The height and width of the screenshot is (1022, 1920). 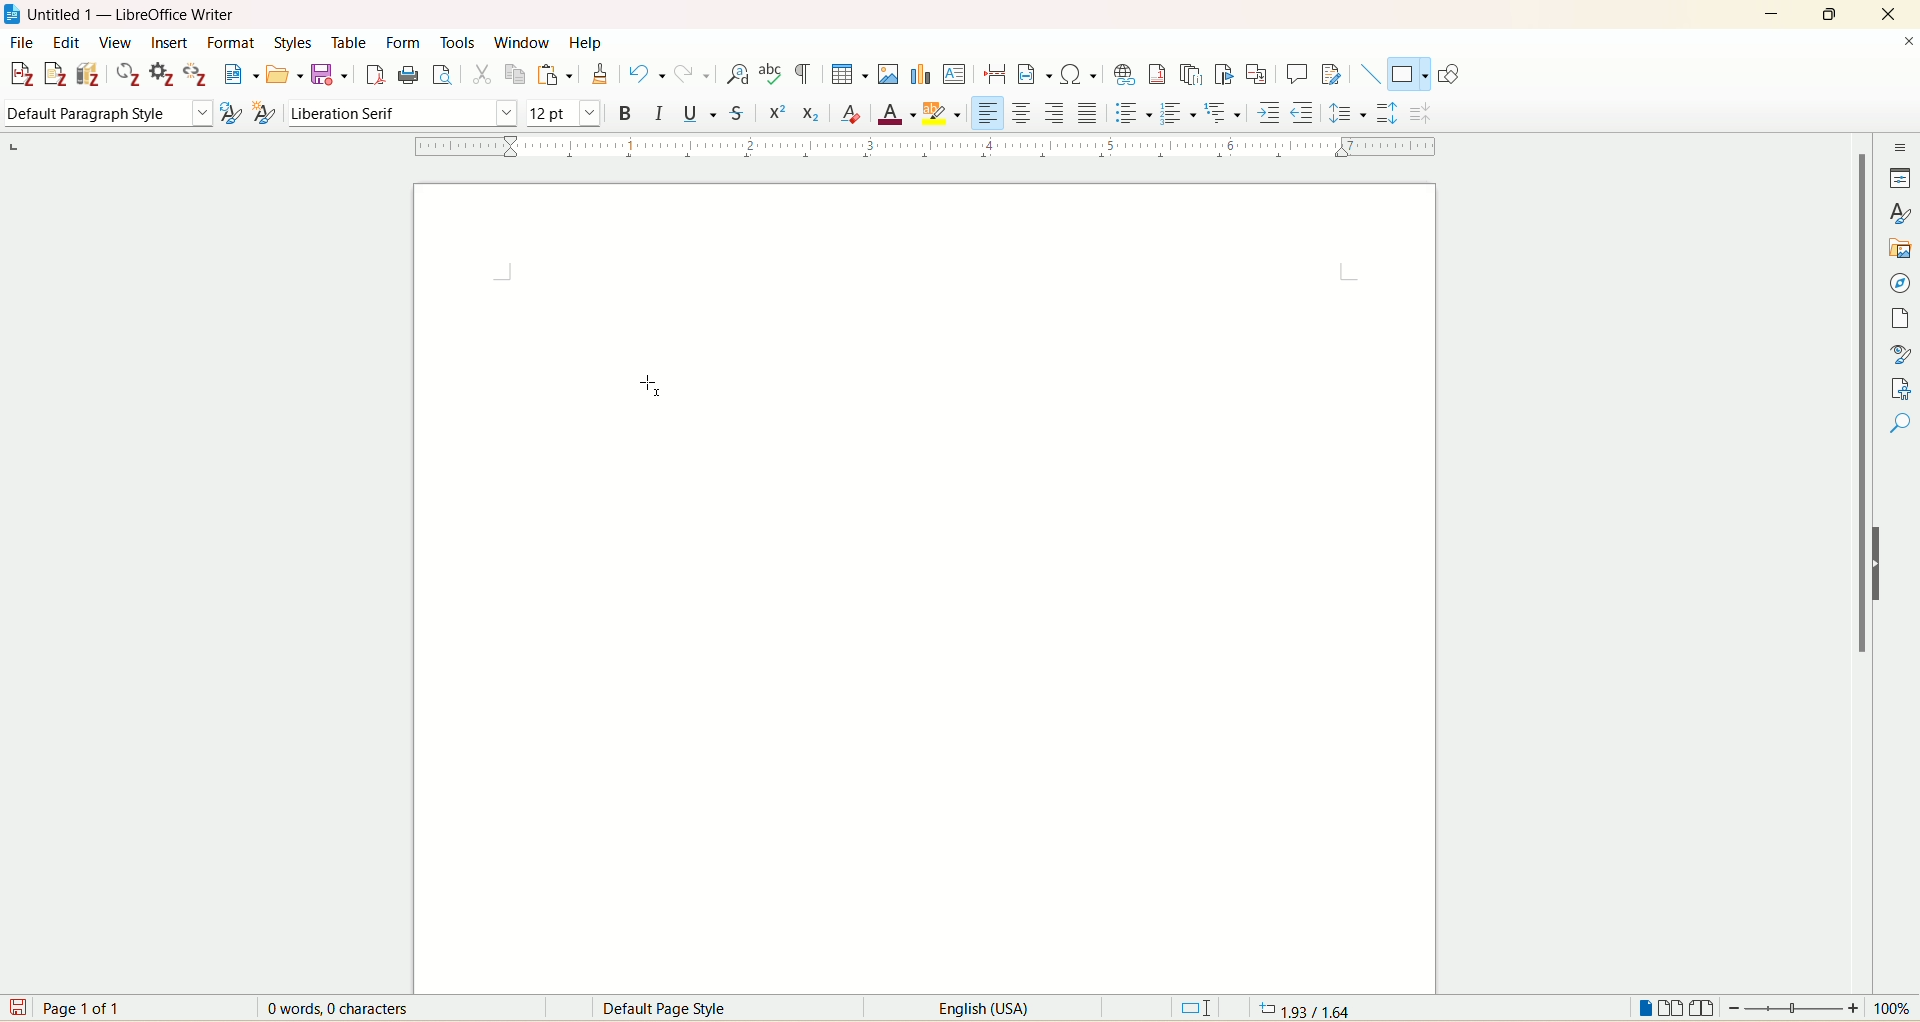 What do you see at coordinates (943, 111) in the screenshot?
I see `character highlighting` at bounding box center [943, 111].